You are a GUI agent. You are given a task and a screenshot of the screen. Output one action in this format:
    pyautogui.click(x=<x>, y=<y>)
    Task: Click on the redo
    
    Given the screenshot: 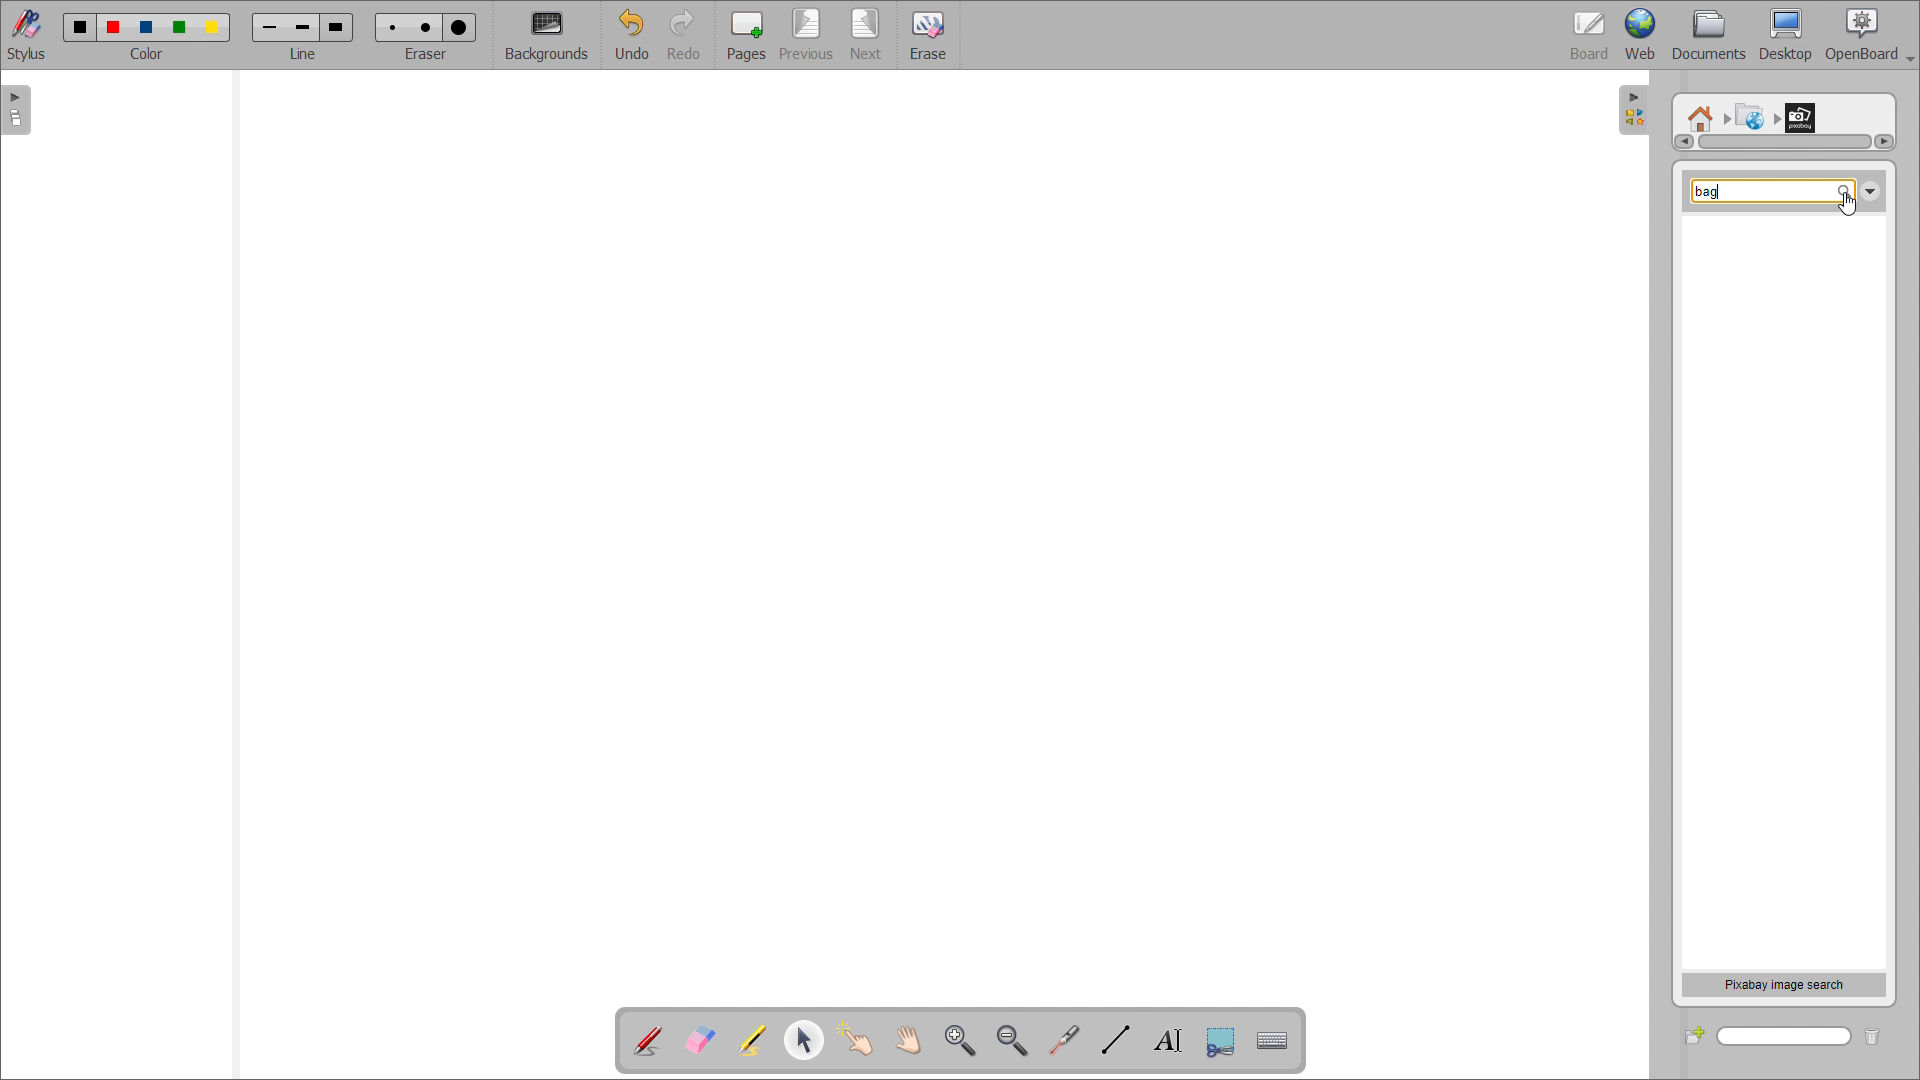 What is the action you would take?
    pyautogui.click(x=687, y=35)
    